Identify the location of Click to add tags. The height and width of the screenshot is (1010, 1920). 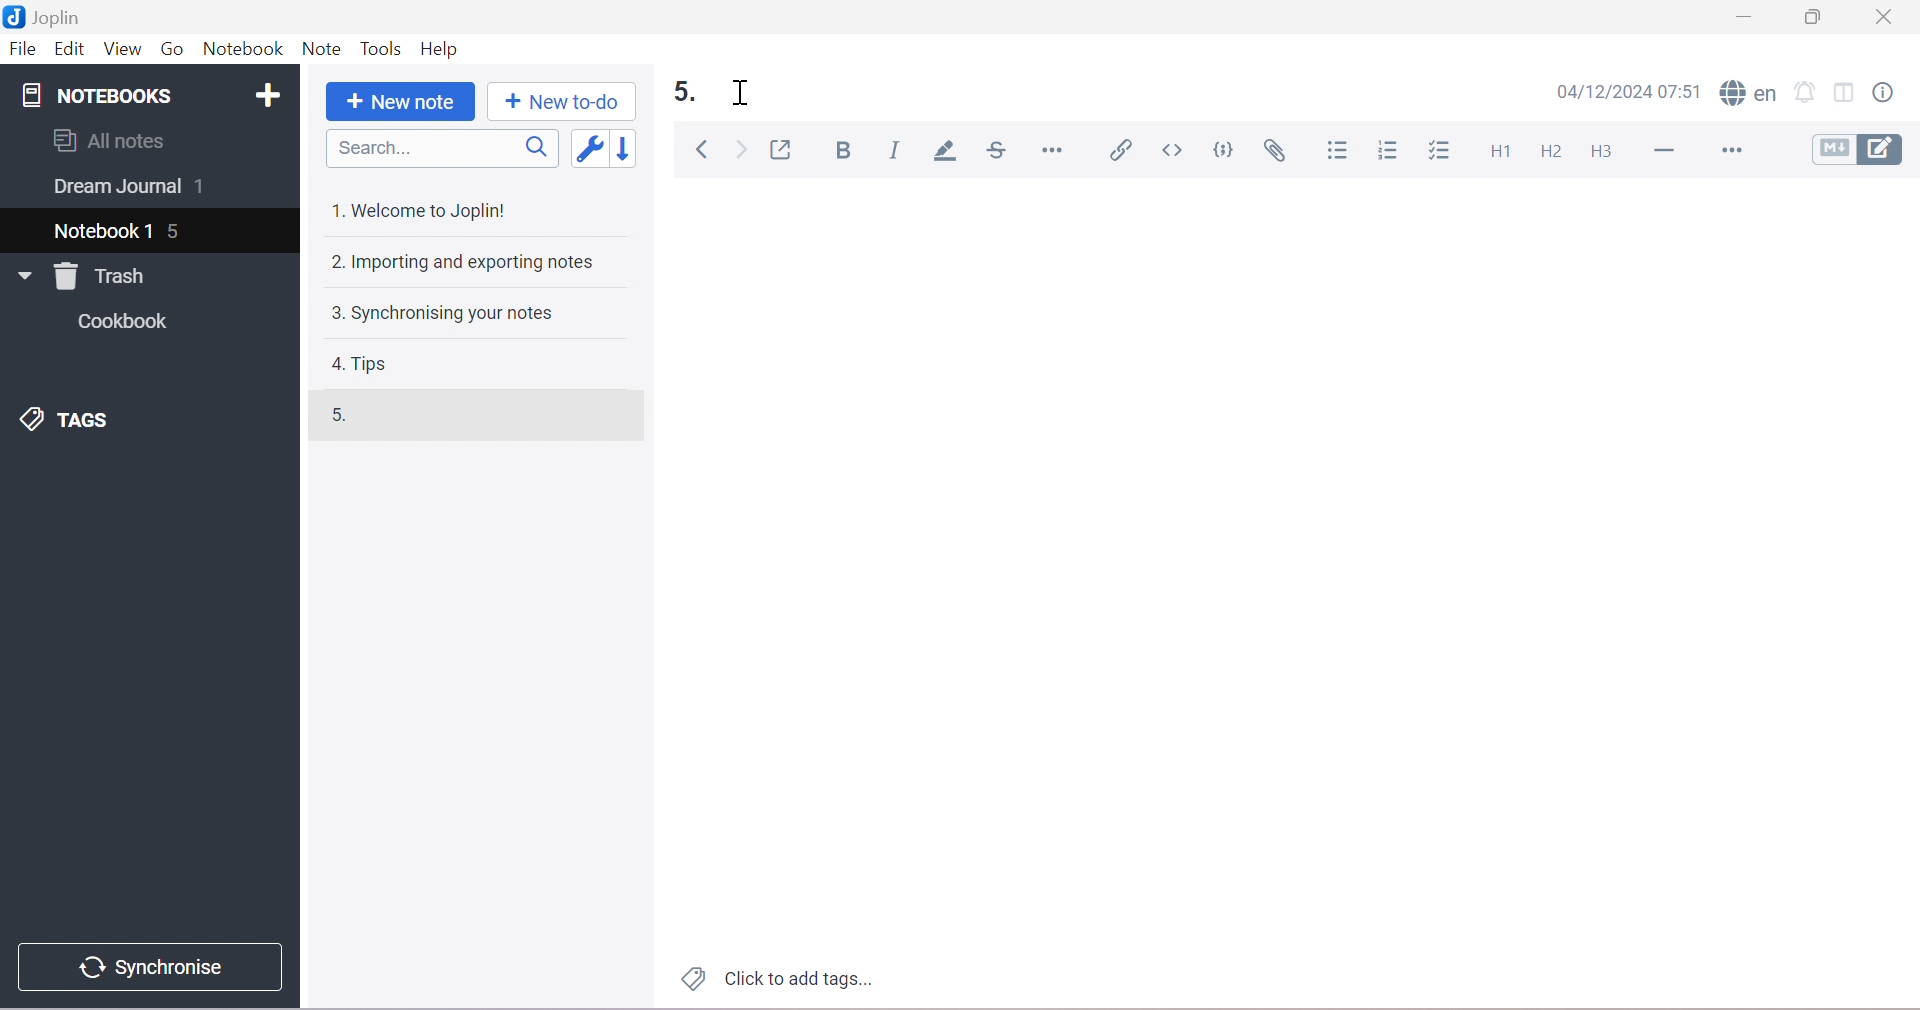
(773, 980).